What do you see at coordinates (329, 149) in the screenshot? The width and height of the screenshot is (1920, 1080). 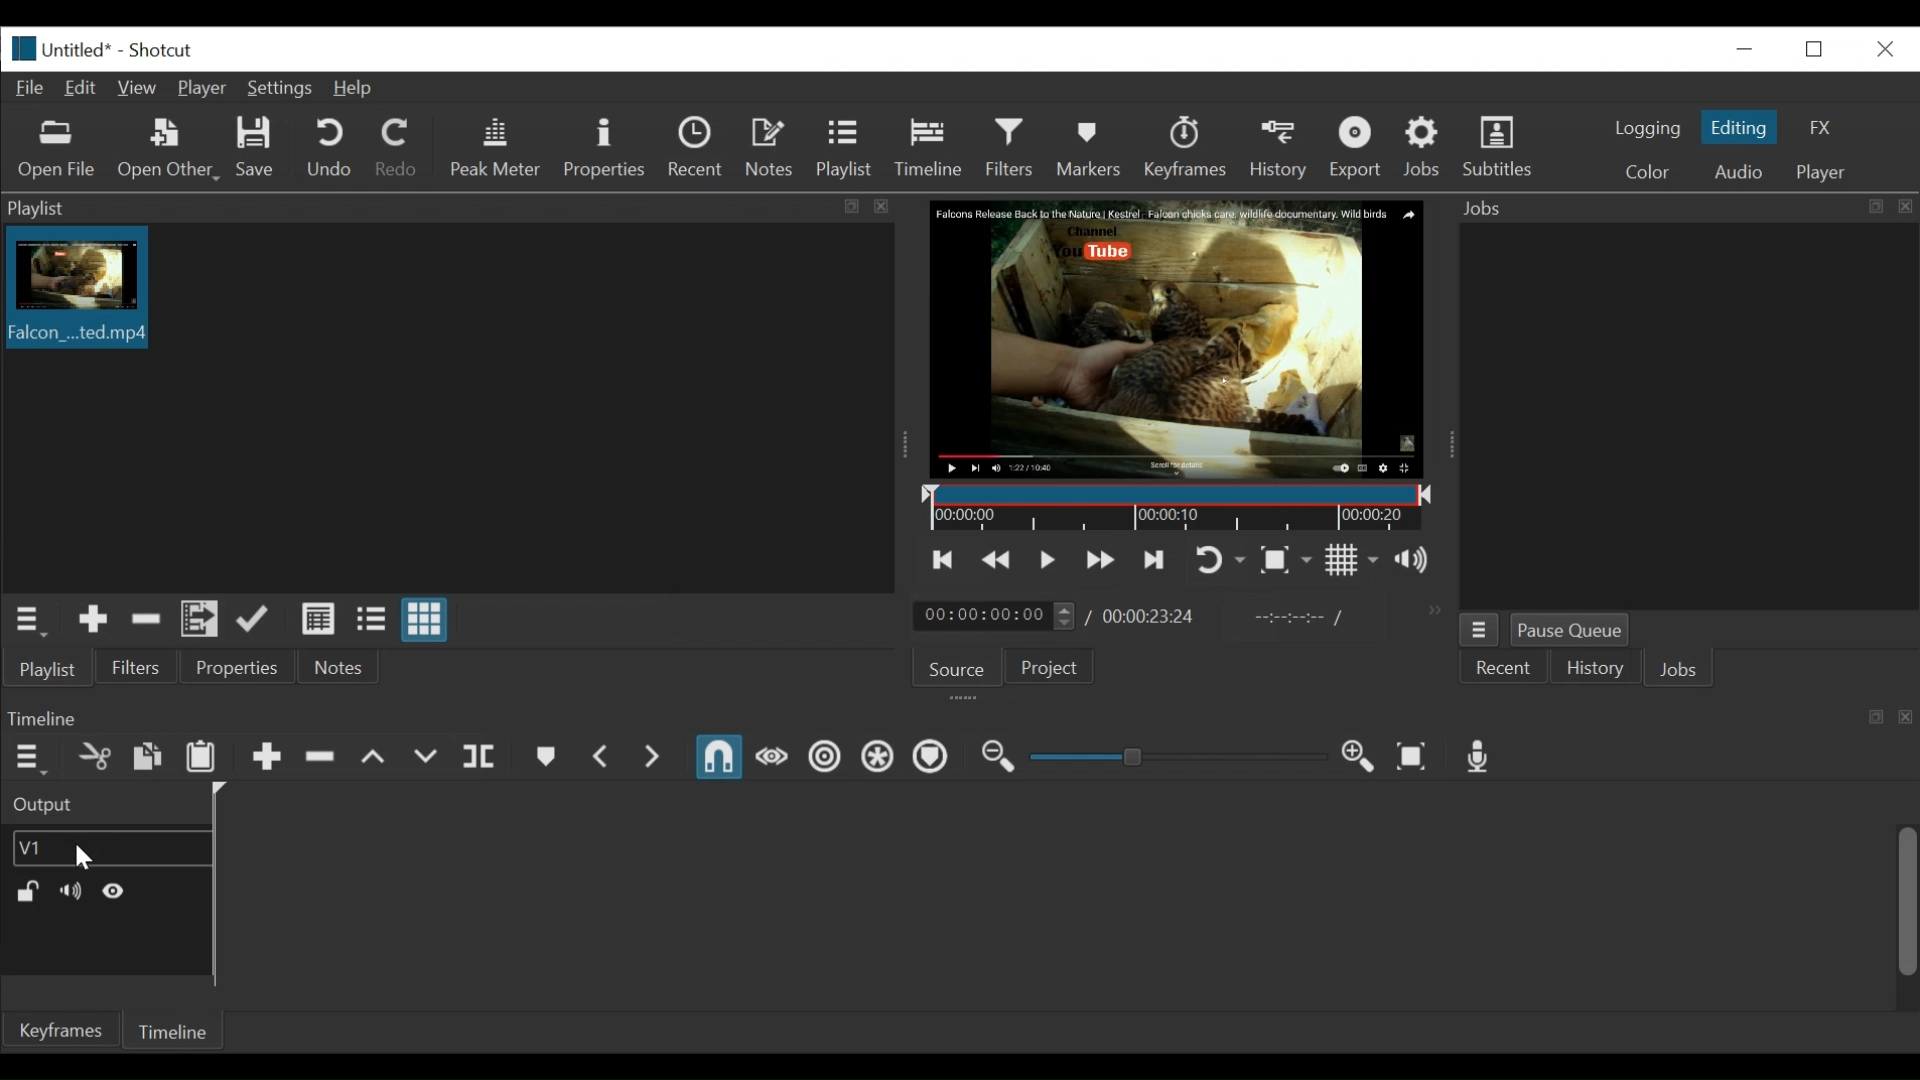 I see `Undo` at bounding box center [329, 149].